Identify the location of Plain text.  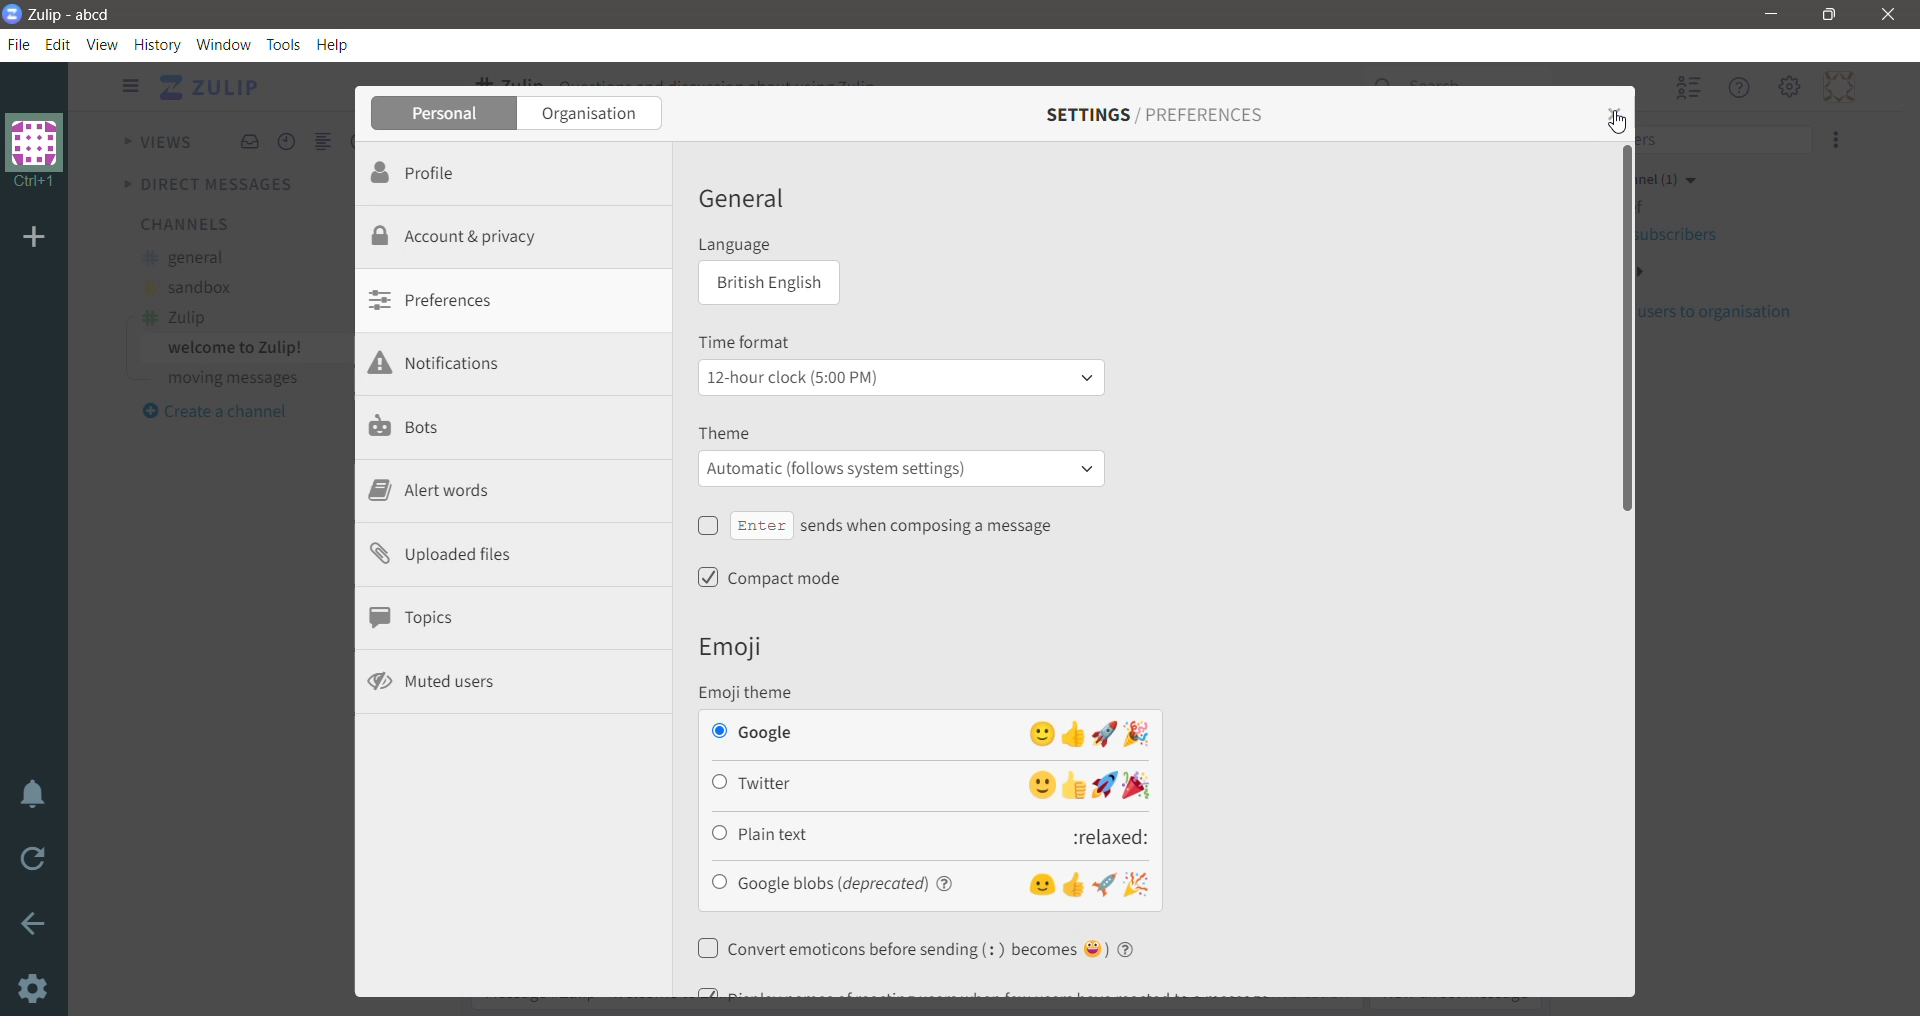
(926, 835).